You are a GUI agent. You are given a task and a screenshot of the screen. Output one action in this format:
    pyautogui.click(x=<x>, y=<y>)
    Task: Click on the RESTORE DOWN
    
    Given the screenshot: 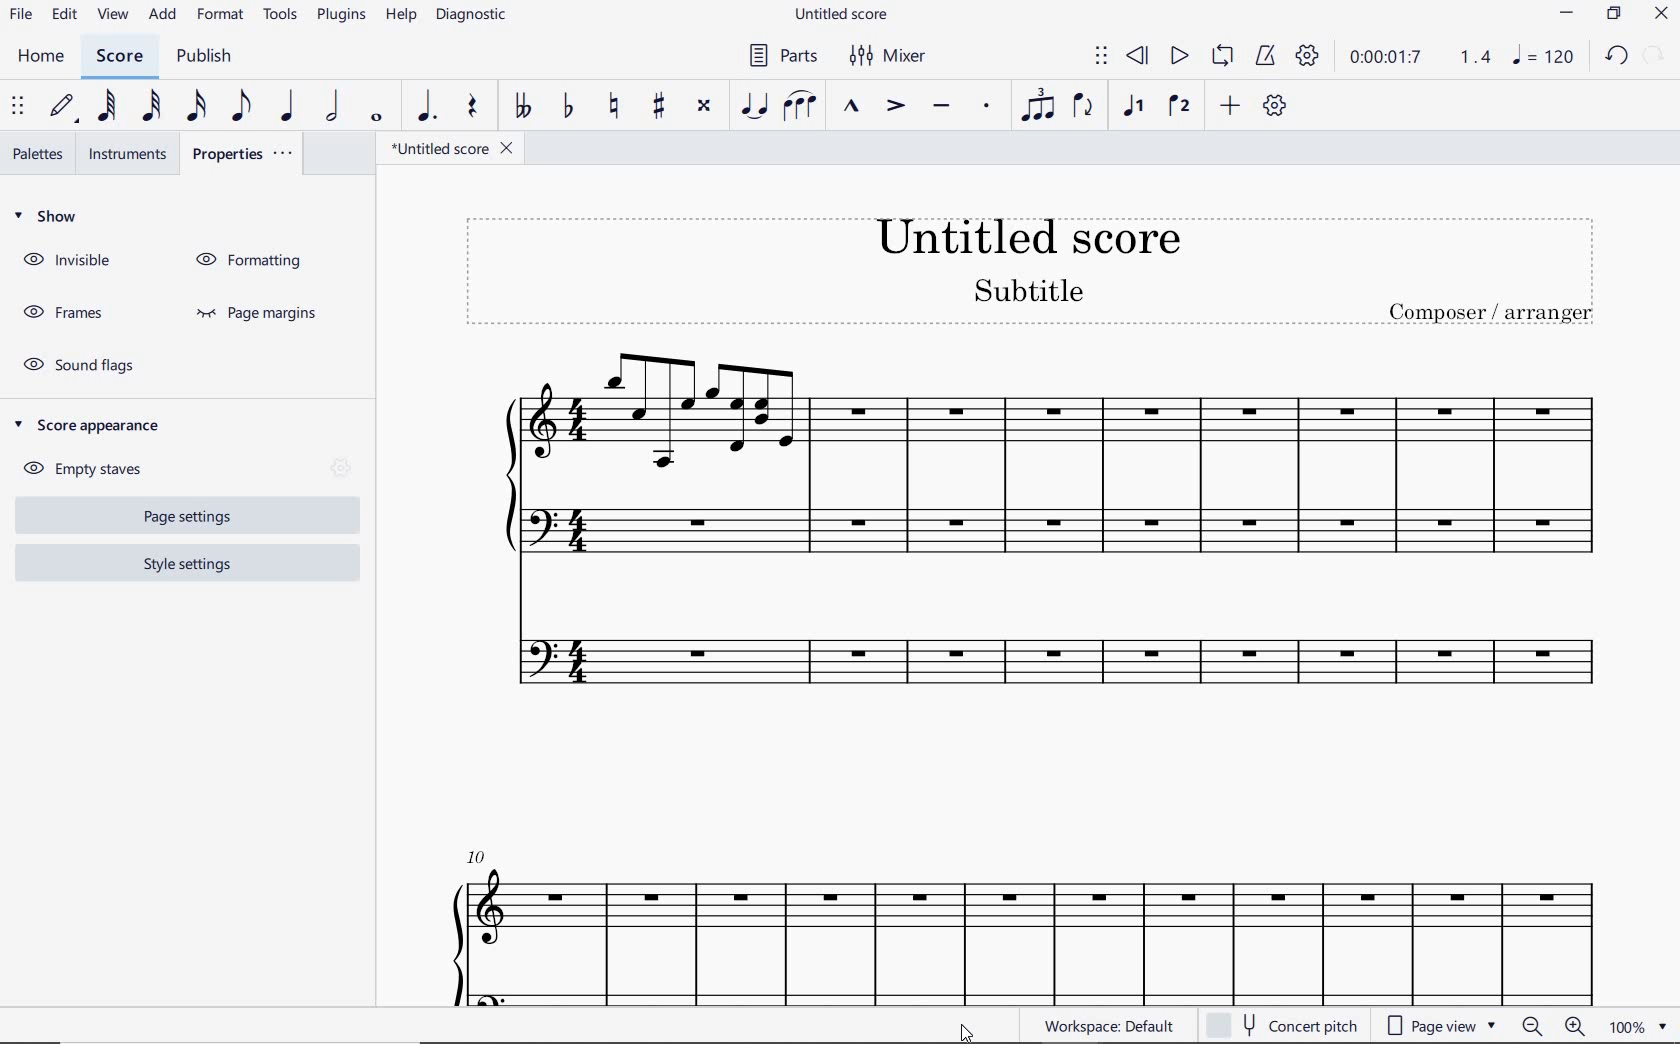 What is the action you would take?
    pyautogui.click(x=1612, y=15)
    